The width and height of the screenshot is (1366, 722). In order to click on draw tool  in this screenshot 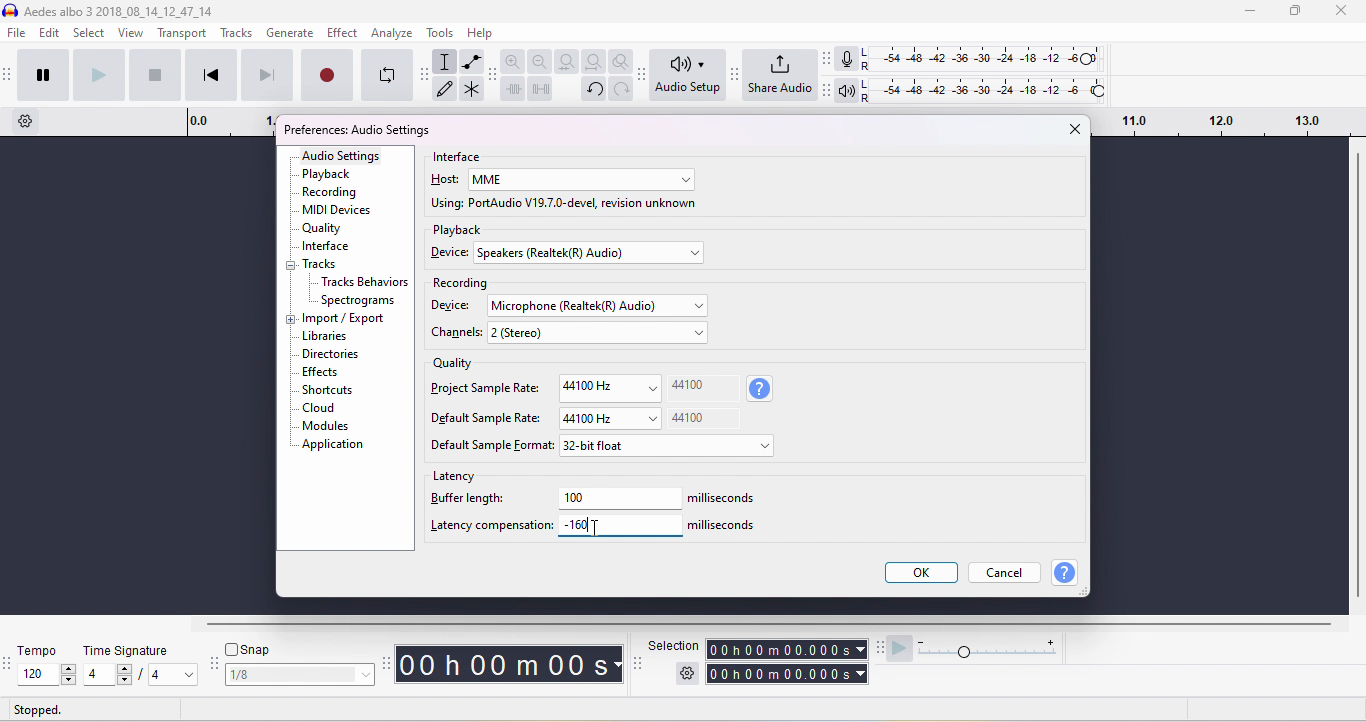, I will do `click(445, 87)`.